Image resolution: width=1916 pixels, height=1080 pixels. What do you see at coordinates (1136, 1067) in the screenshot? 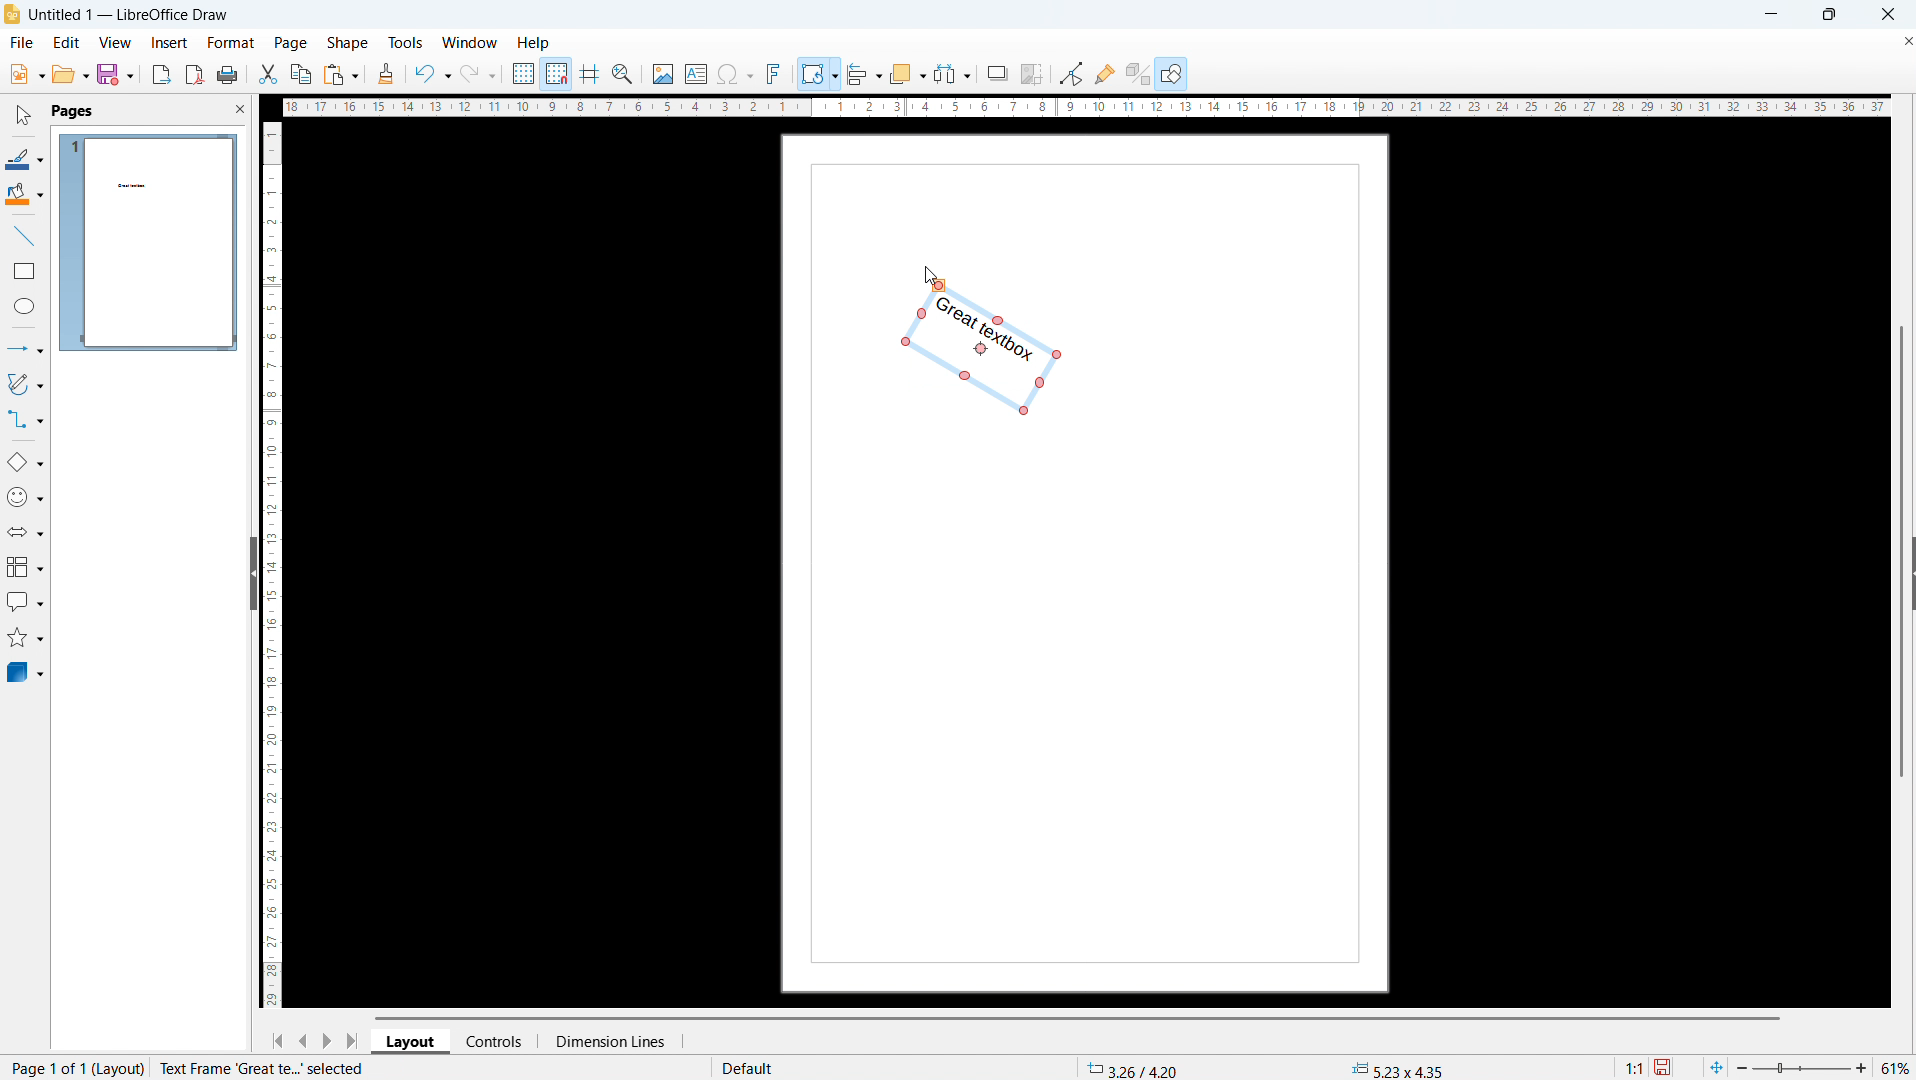
I see `cursor coordinates` at bounding box center [1136, 1067].